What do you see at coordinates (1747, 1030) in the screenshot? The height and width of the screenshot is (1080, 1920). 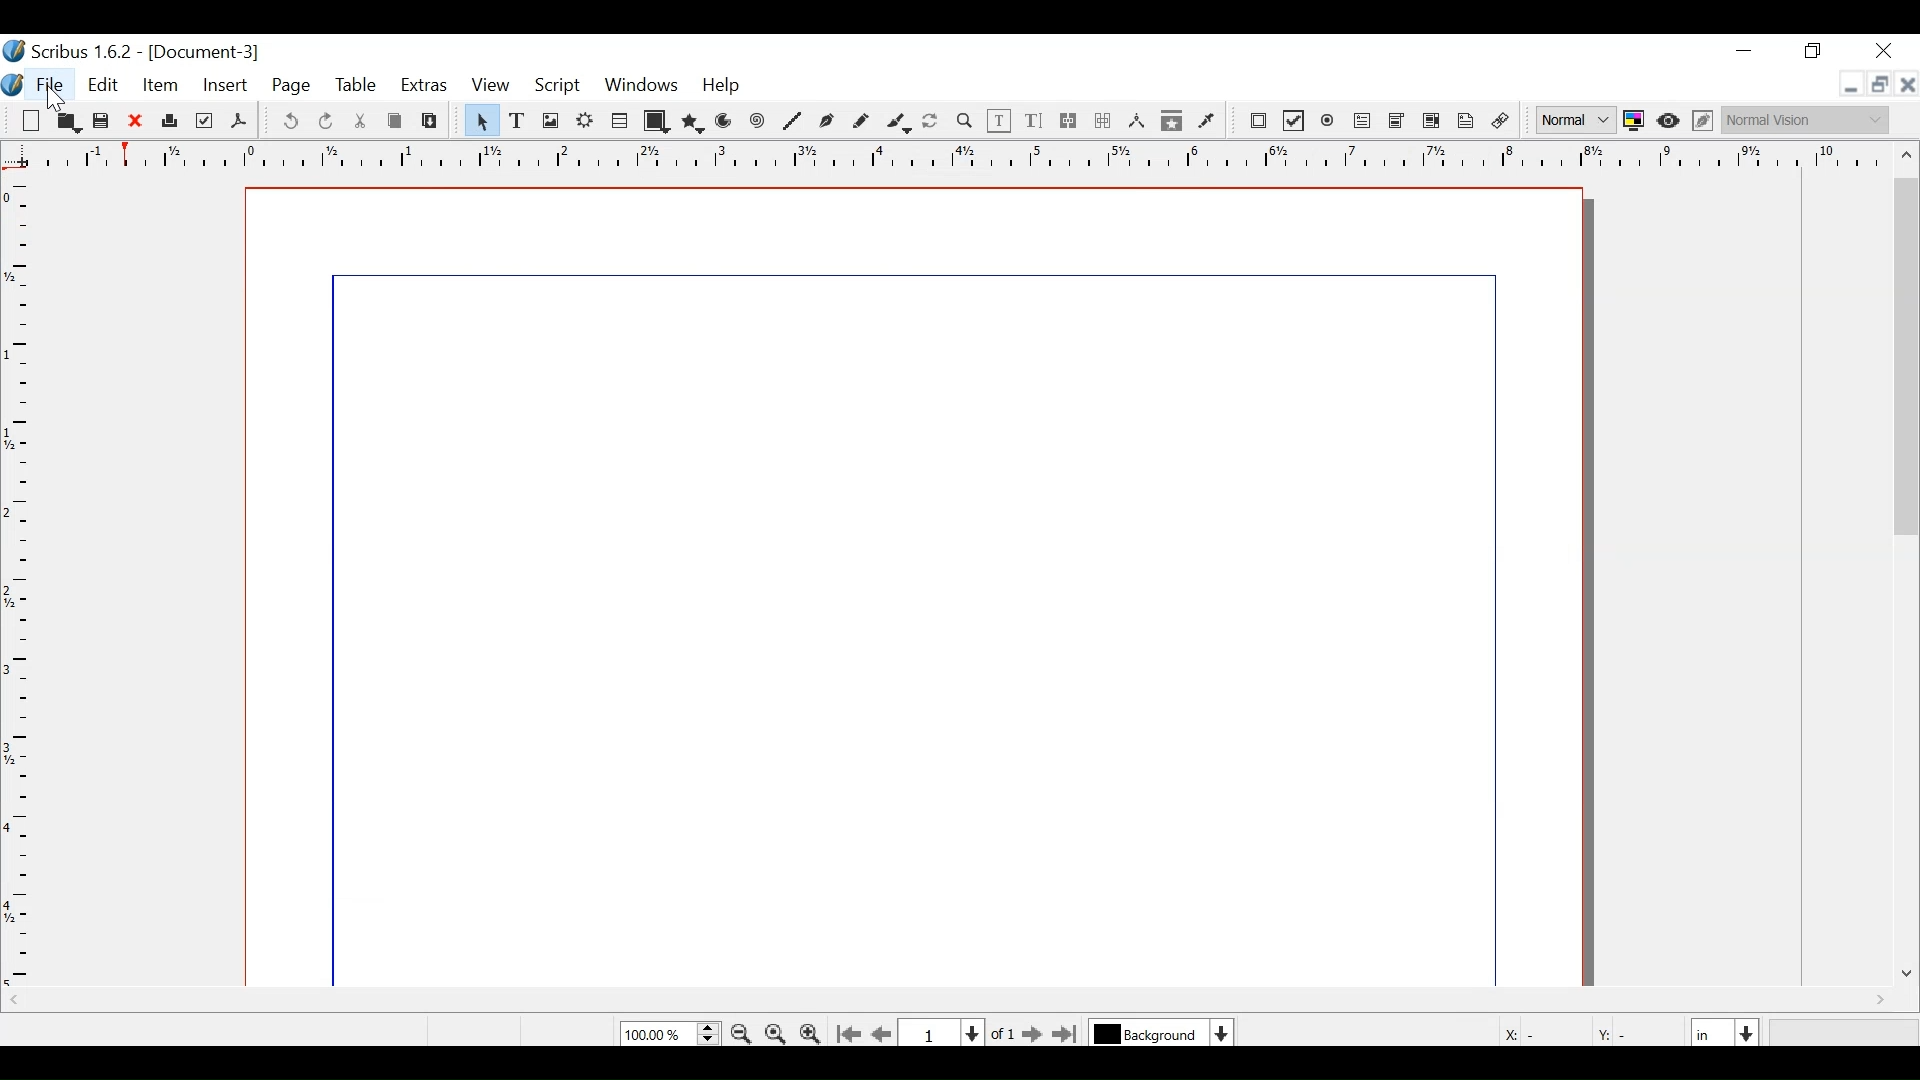 I see `` at bounding box center [1747, 1030].